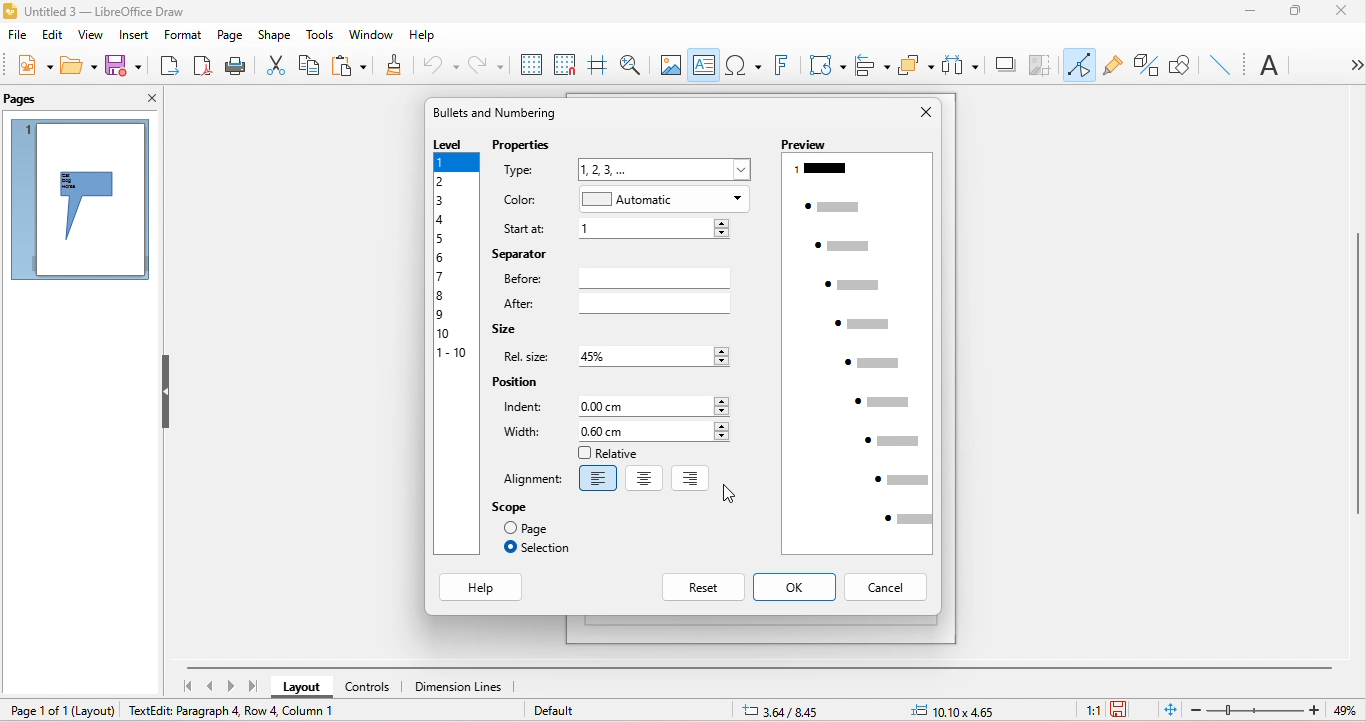 This screenshot has height=722, width=1366. Describe the element at coordinates (1167, 709) in the screenshot. I see `fit to the current window` at that location.